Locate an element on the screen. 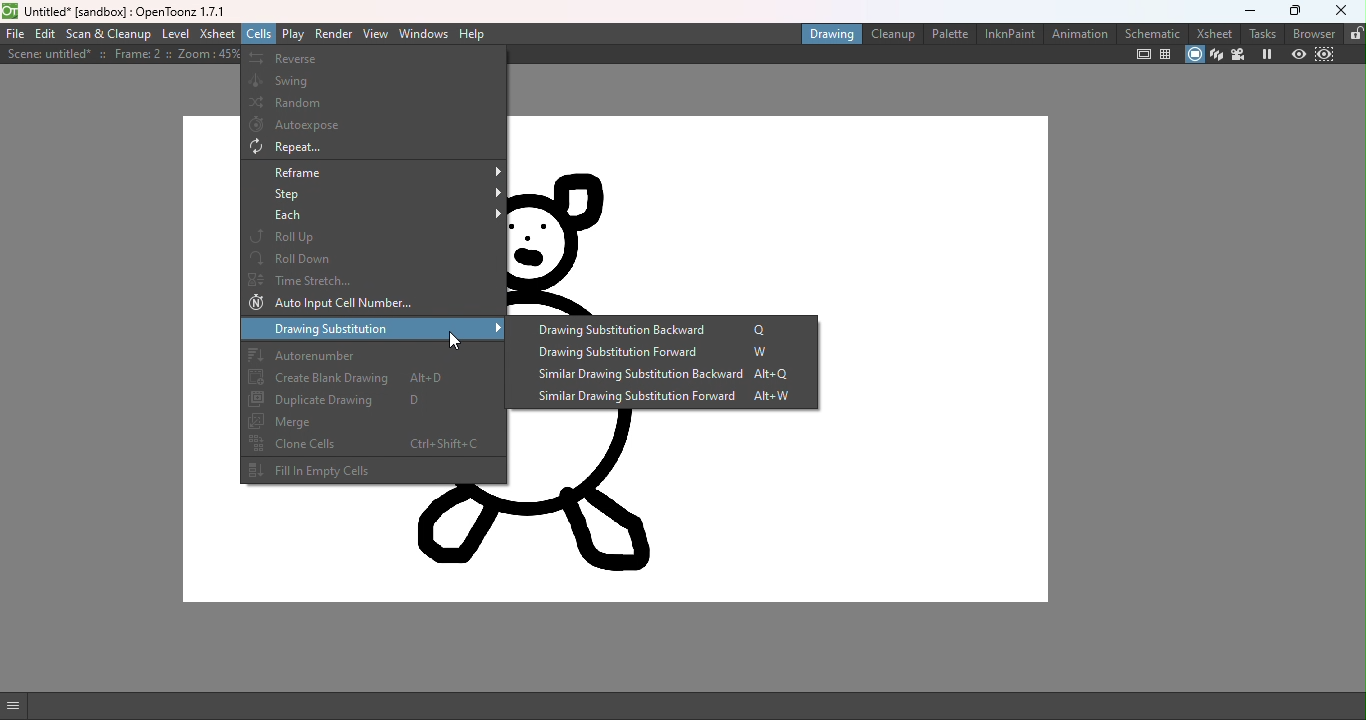 Image resolution: width=1366 pixels, height=720 pixels. Camera view is located at coordinates (1240, 56).